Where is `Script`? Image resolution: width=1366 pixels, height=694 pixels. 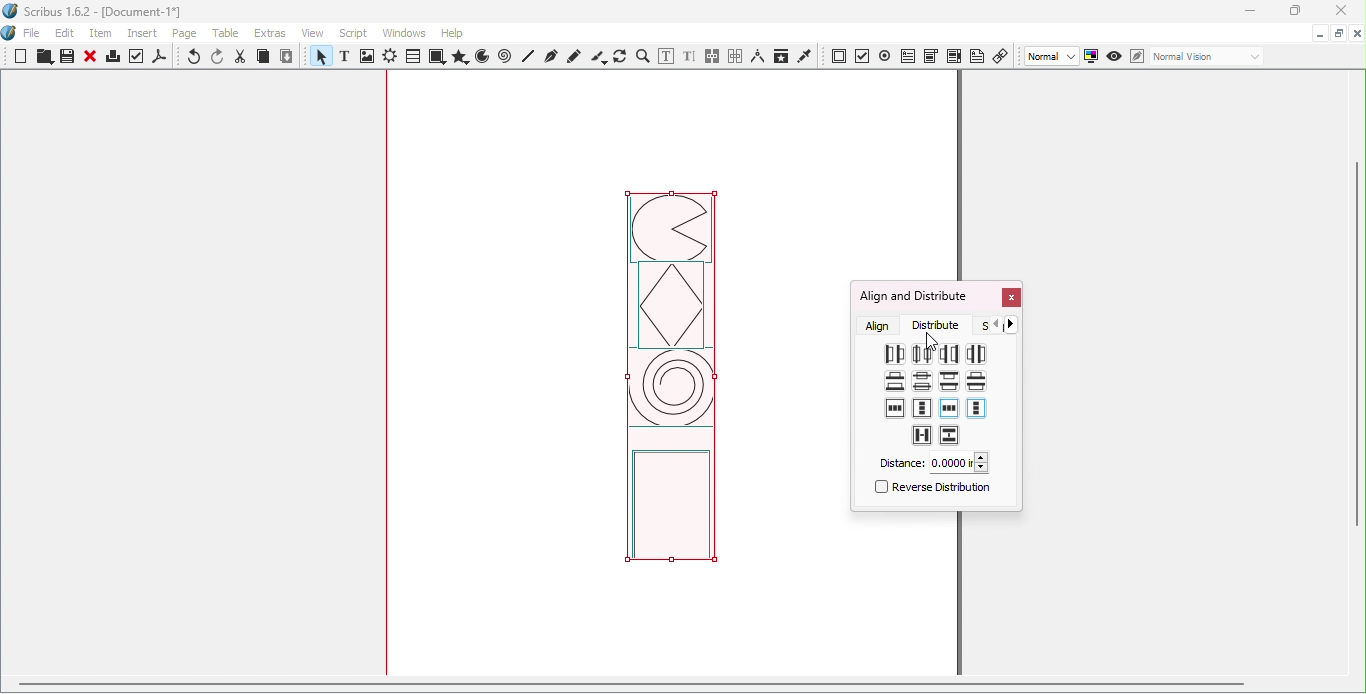
Script is located at coordinates (356, 32).